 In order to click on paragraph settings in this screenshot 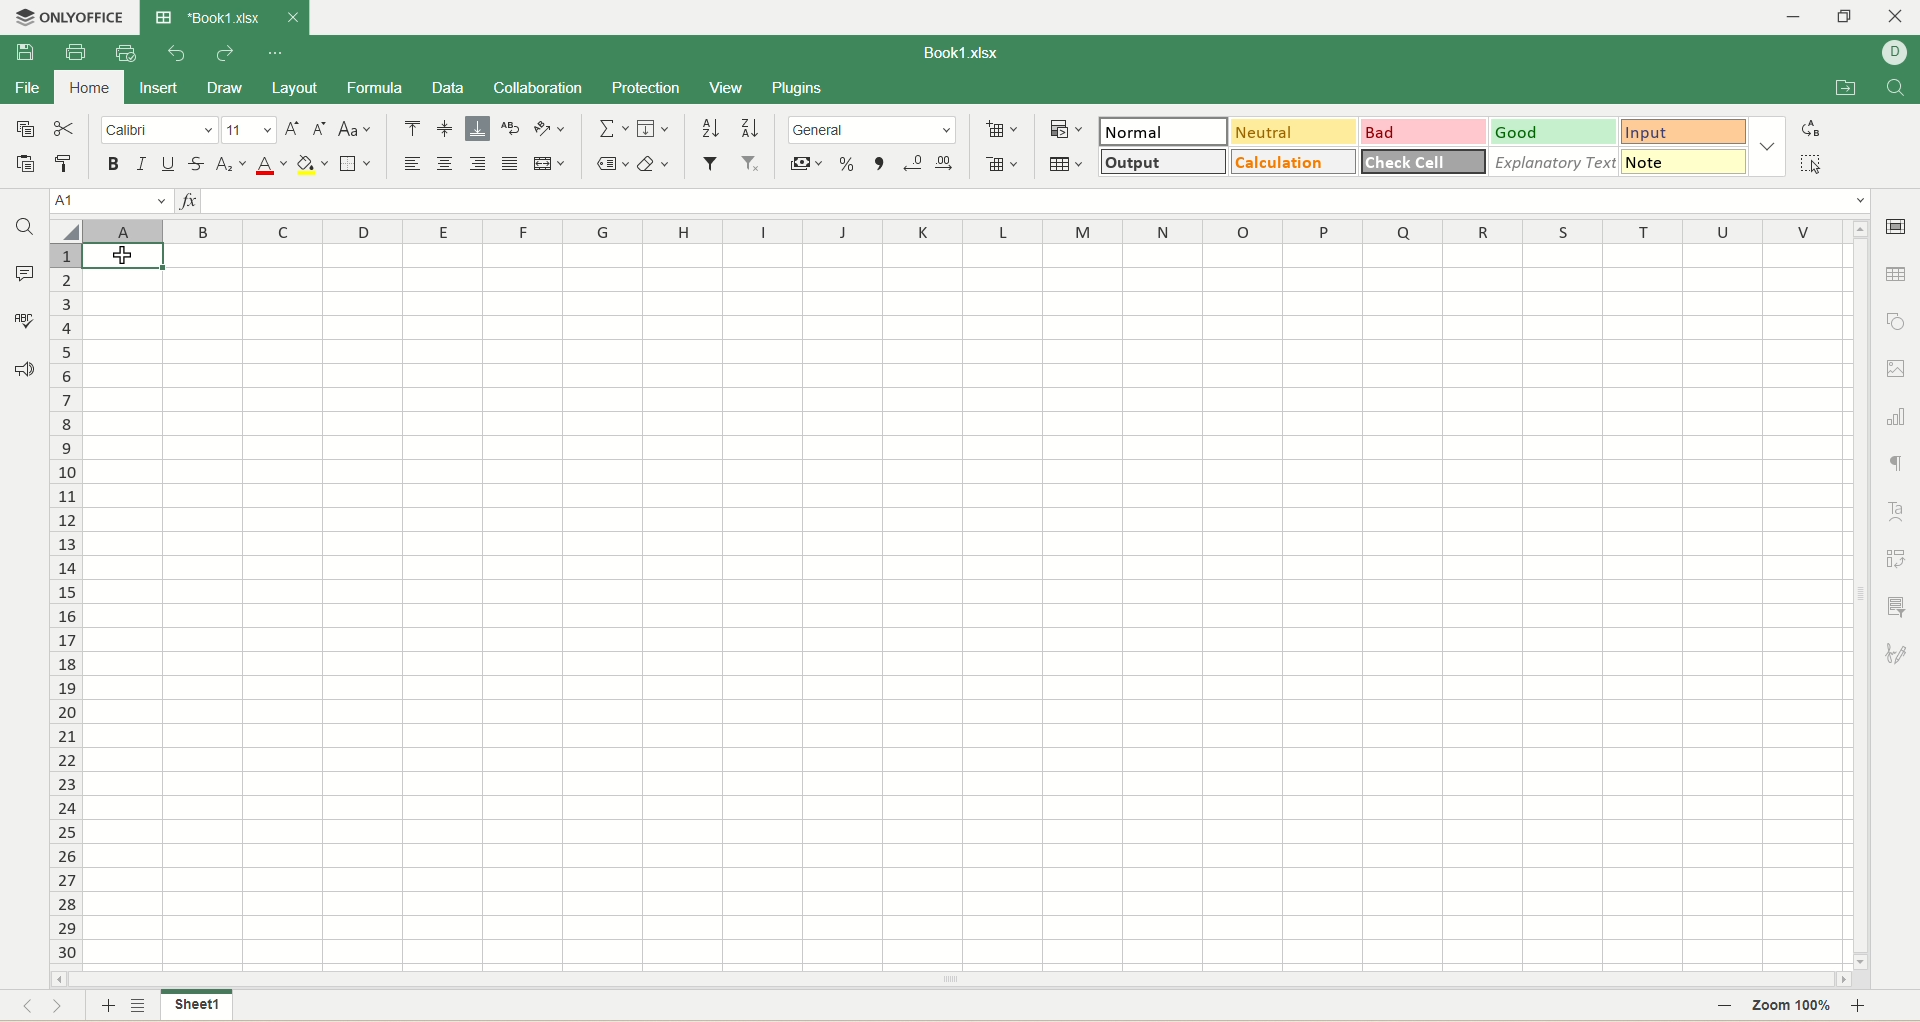, I will do `click(1897, 458)`.